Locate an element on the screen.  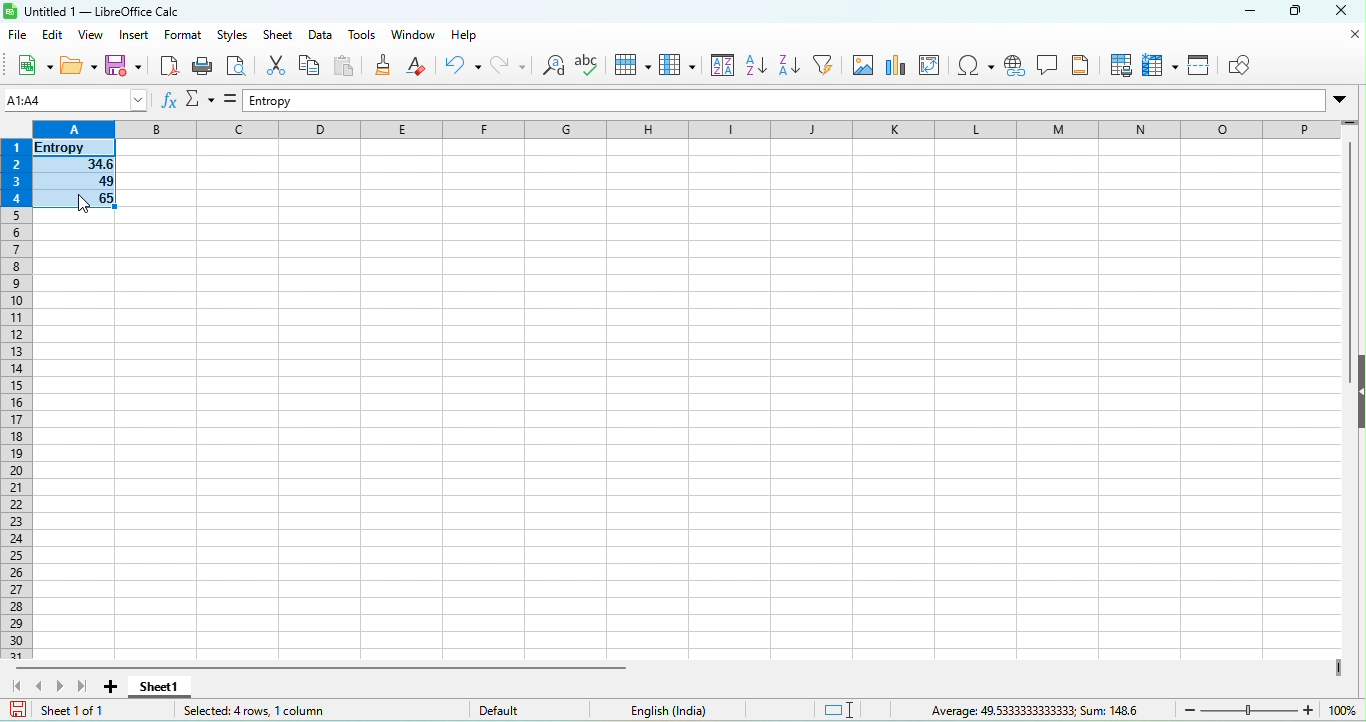
add new sheet is located at coordinates (111, 687).